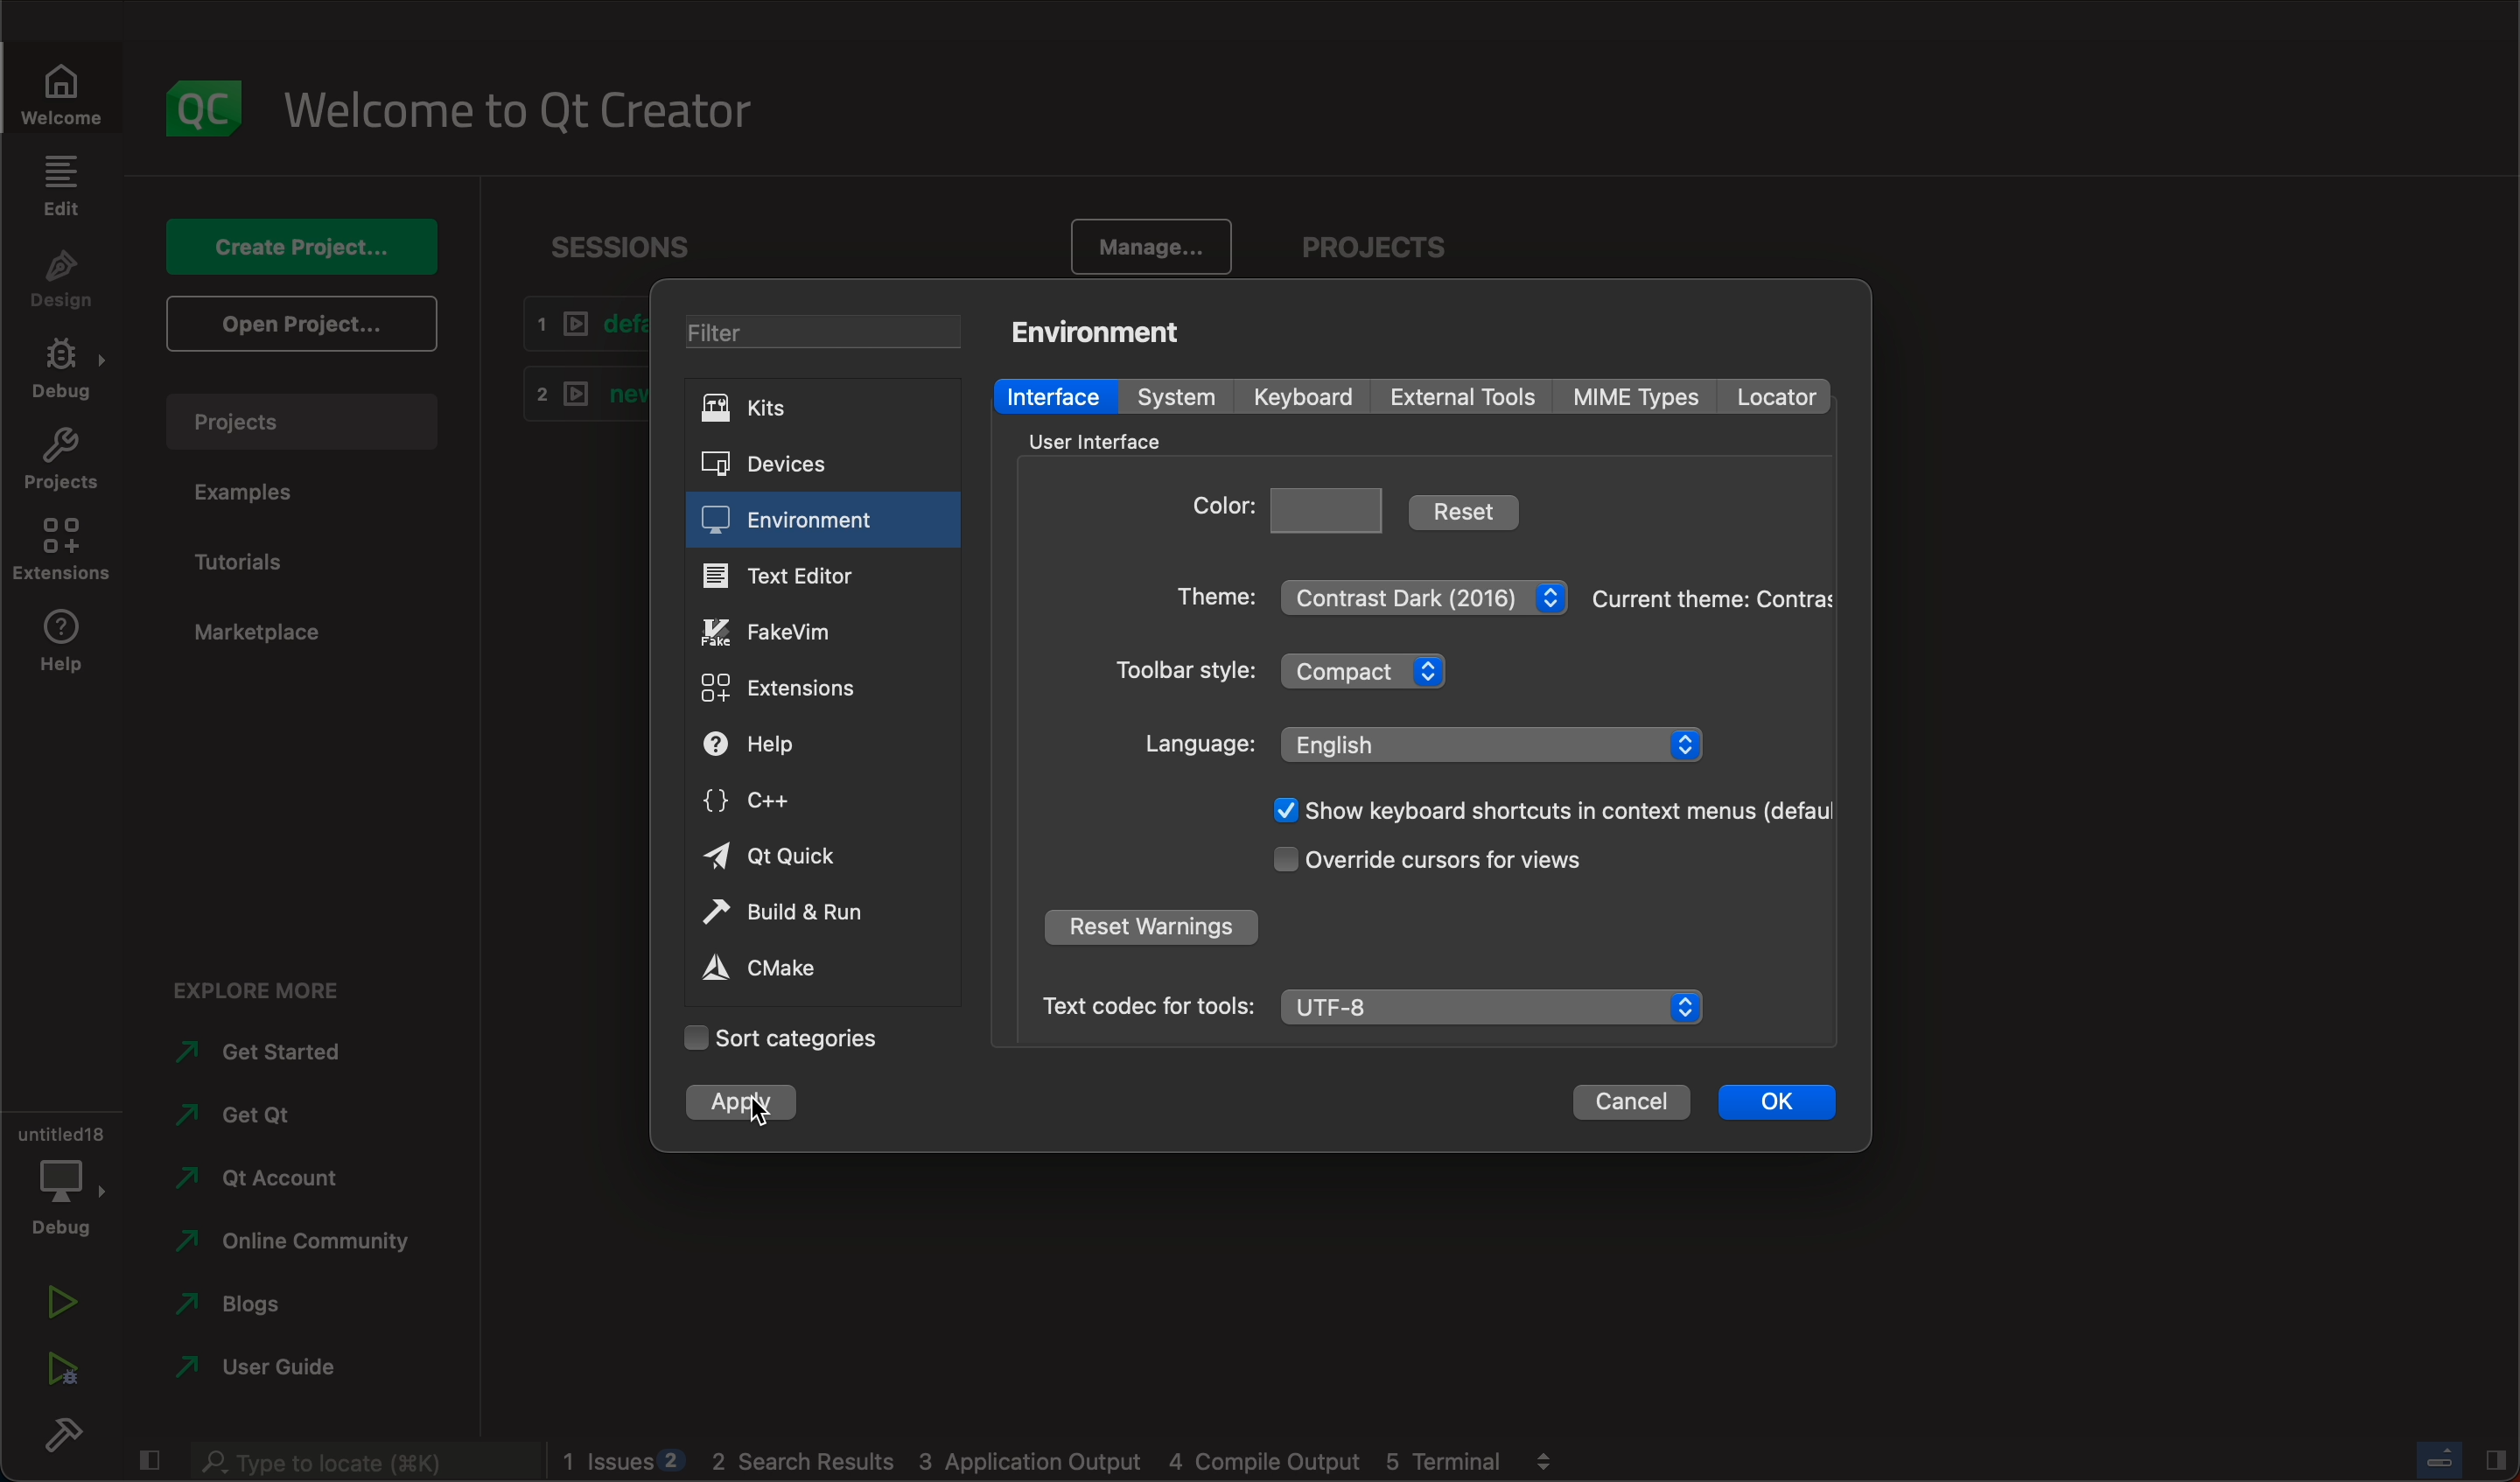 The height and width of the screenshot is (1482, 2520). Describe the element at coordinates (798, 747) in the screenshot. I see `help` at that location.